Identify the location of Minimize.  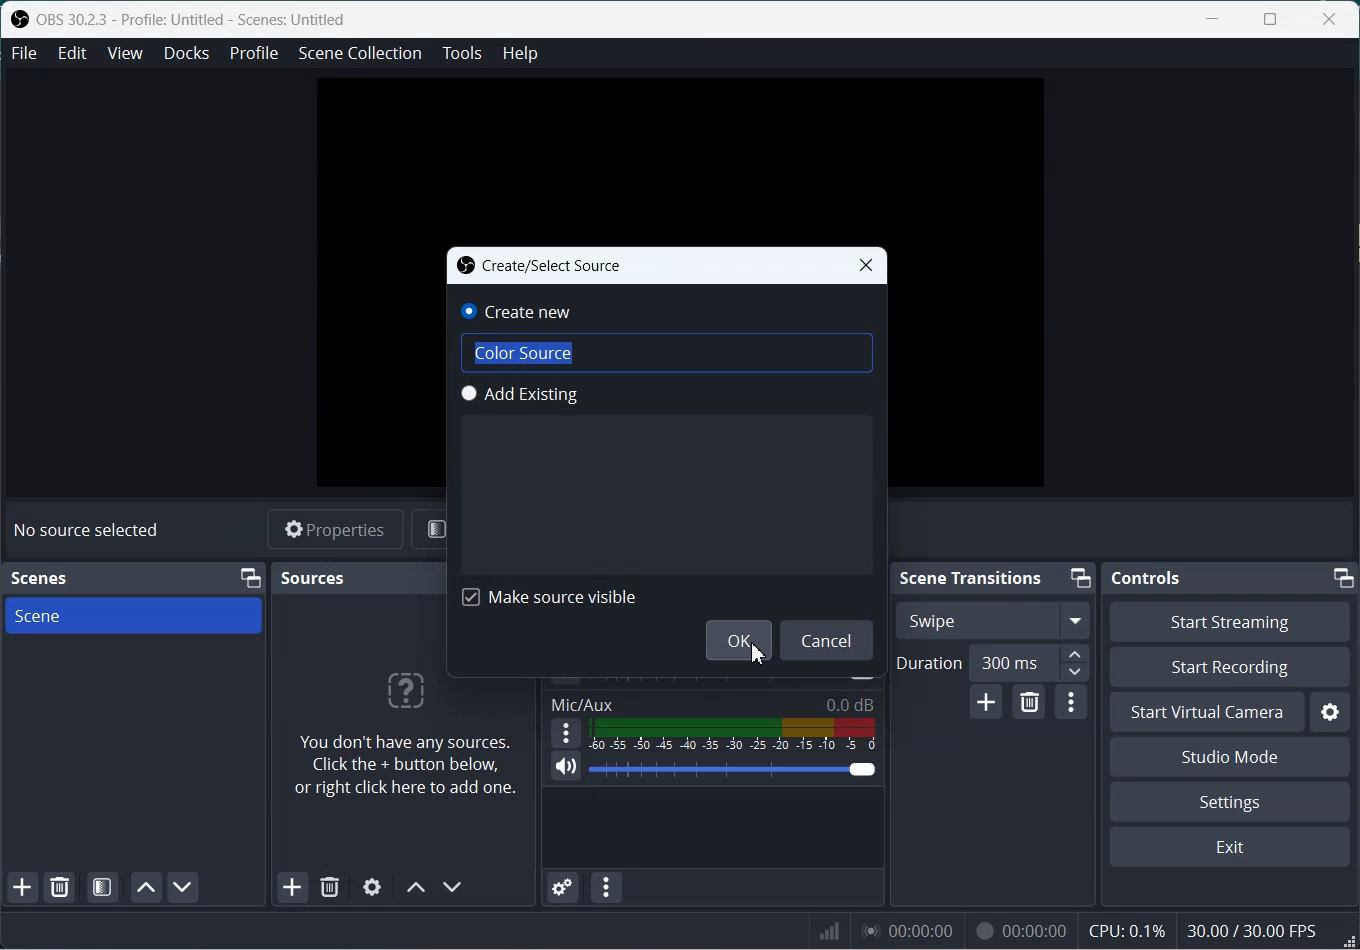
(1345, 577).